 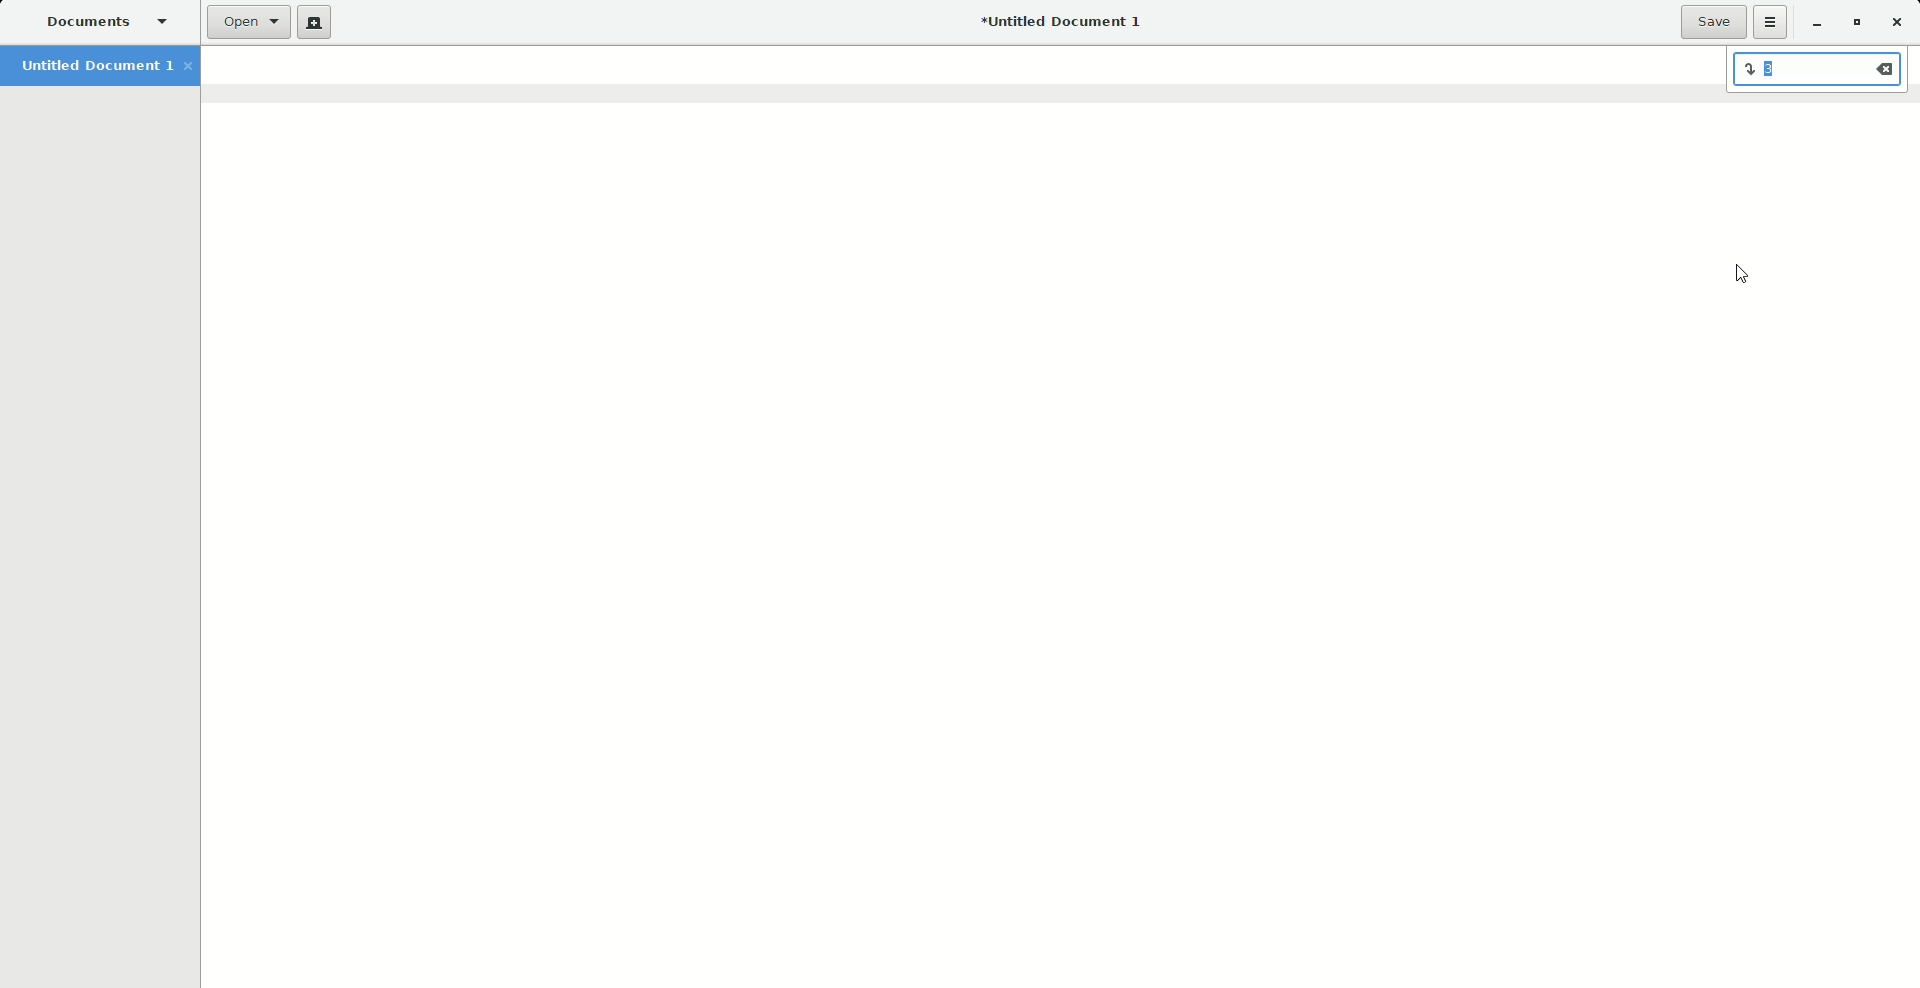 I want to click on Close, so click(x=1897, y=21).